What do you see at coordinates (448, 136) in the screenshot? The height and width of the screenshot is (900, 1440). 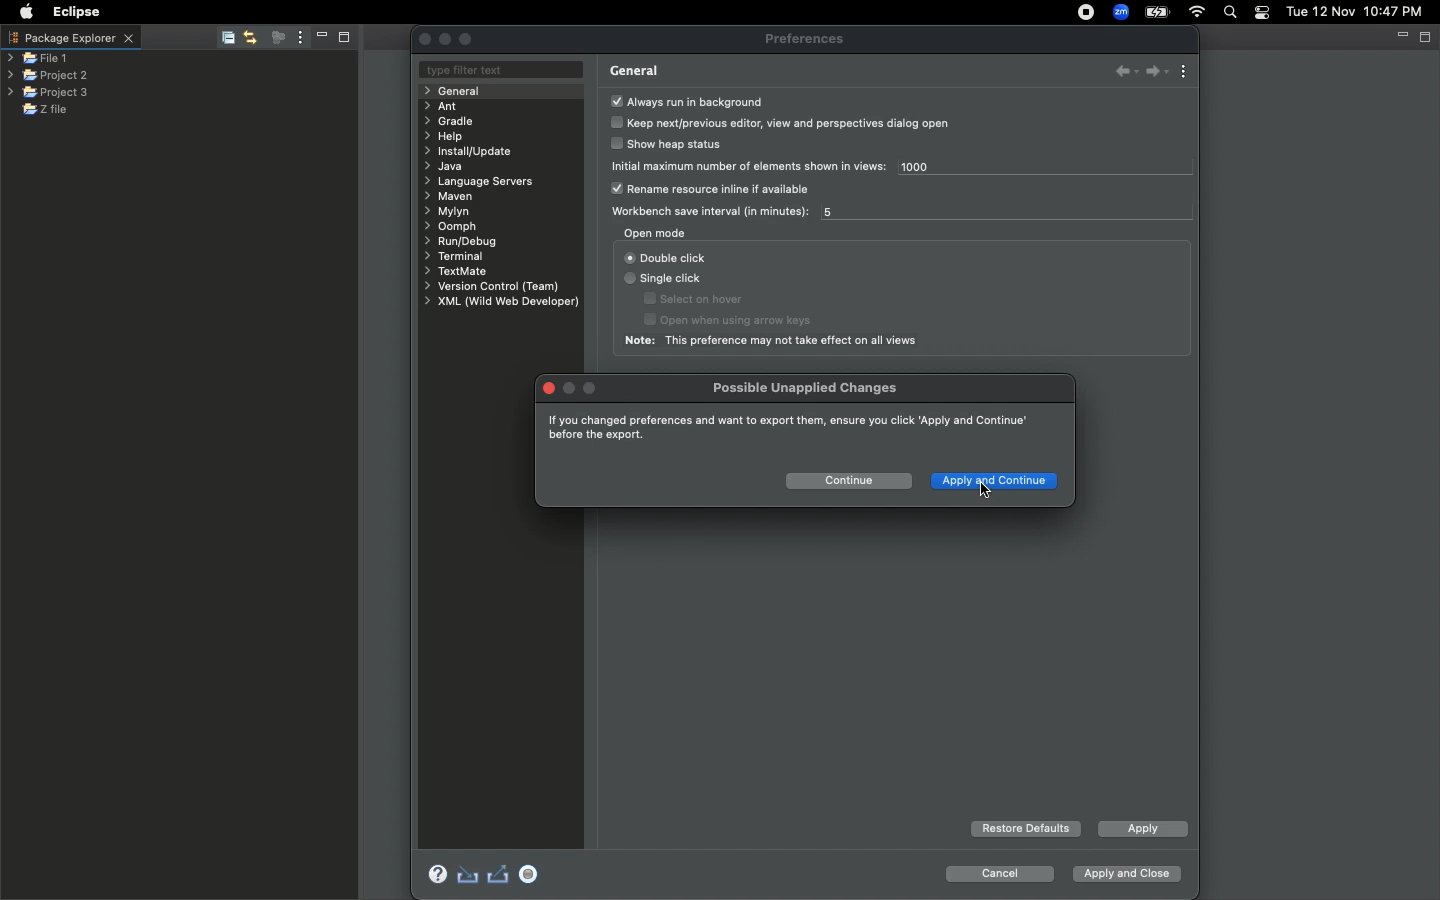 I see `Help` at bounding box center [448, 136].